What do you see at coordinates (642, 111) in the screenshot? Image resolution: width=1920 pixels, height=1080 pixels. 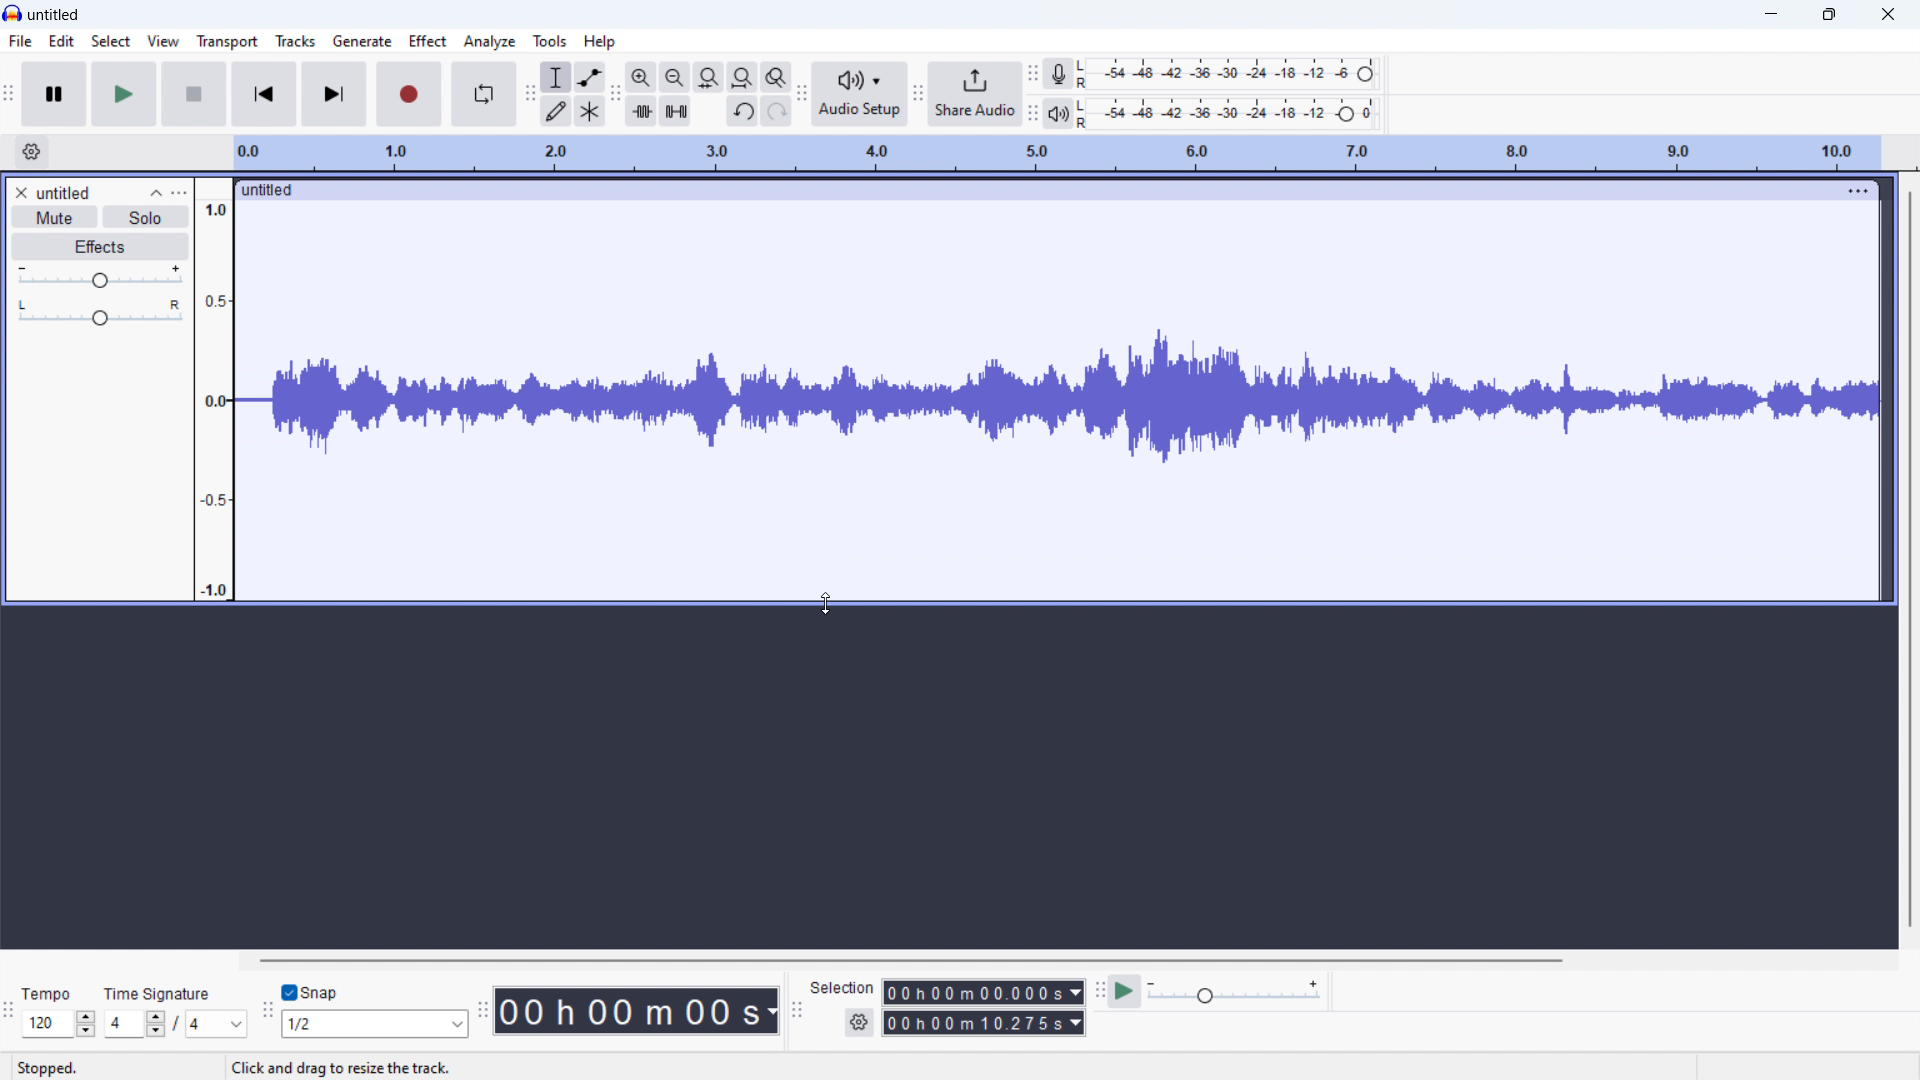 I see `trim audio oitside selection` at bounding box center [642, 111].